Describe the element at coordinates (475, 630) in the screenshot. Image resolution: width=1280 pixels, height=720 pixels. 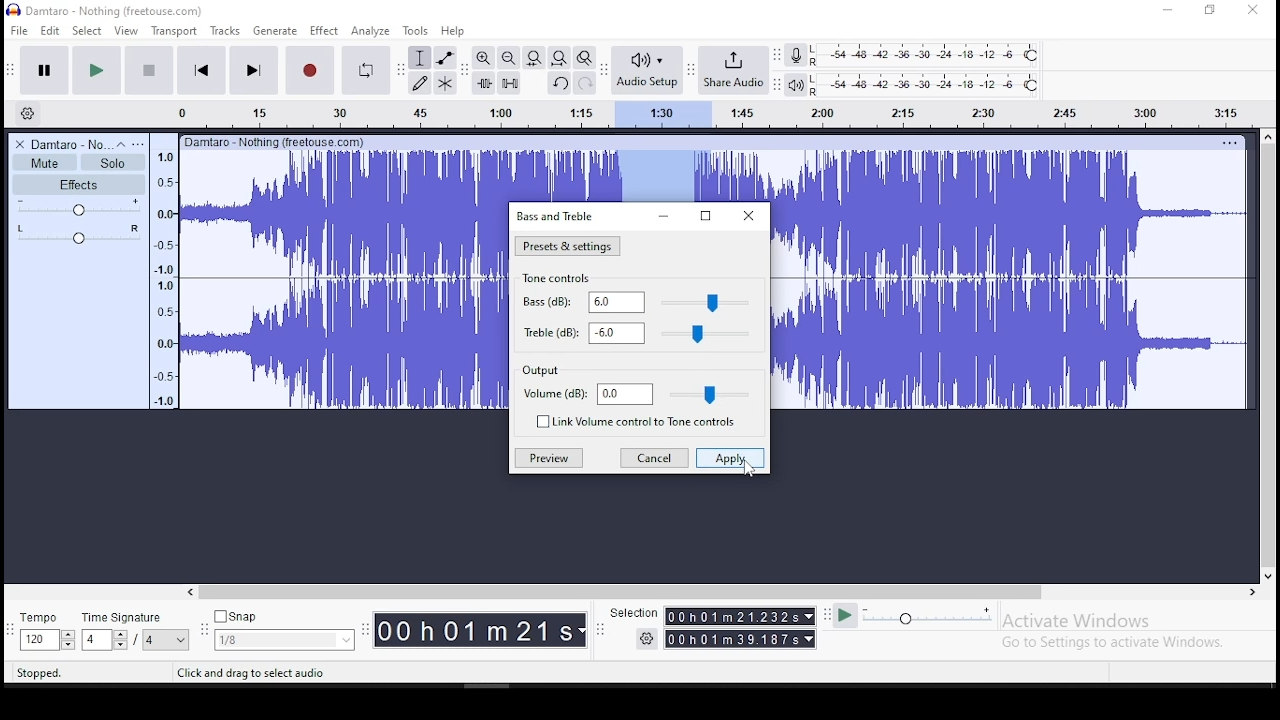
I see `0O0hO01m21s` at that location.